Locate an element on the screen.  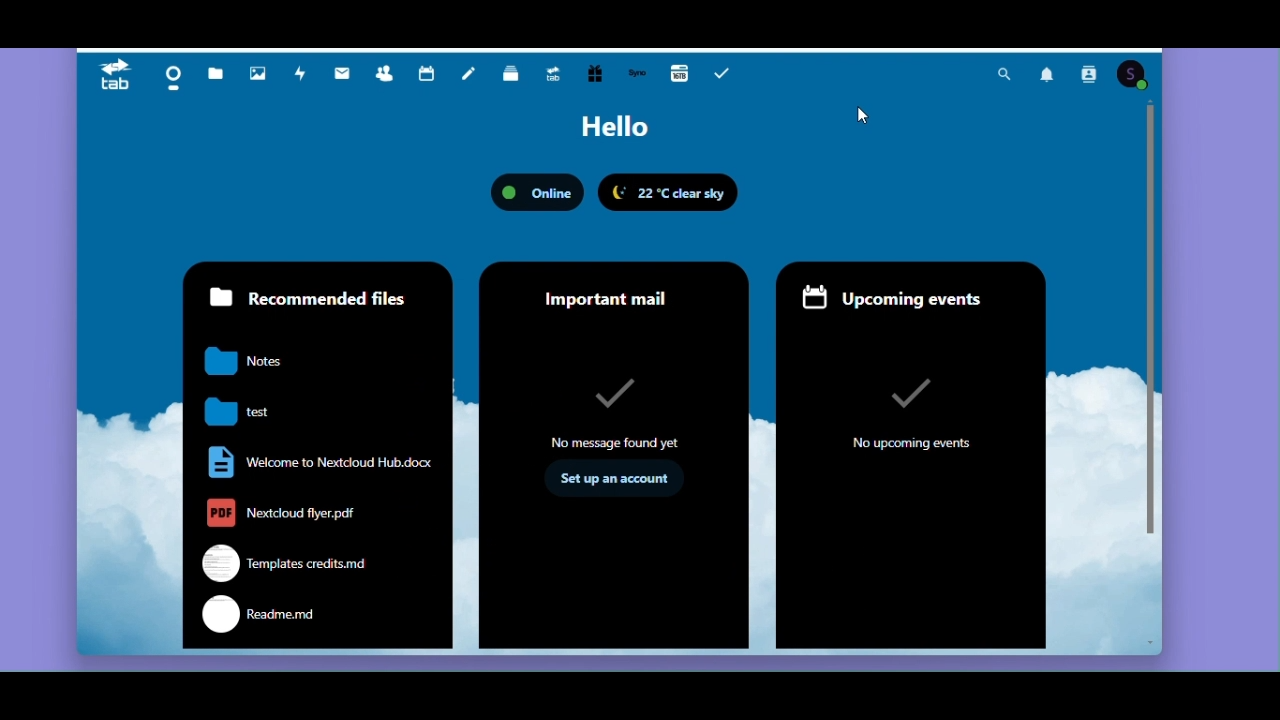
Notification is located at coordinates (1045, 76).